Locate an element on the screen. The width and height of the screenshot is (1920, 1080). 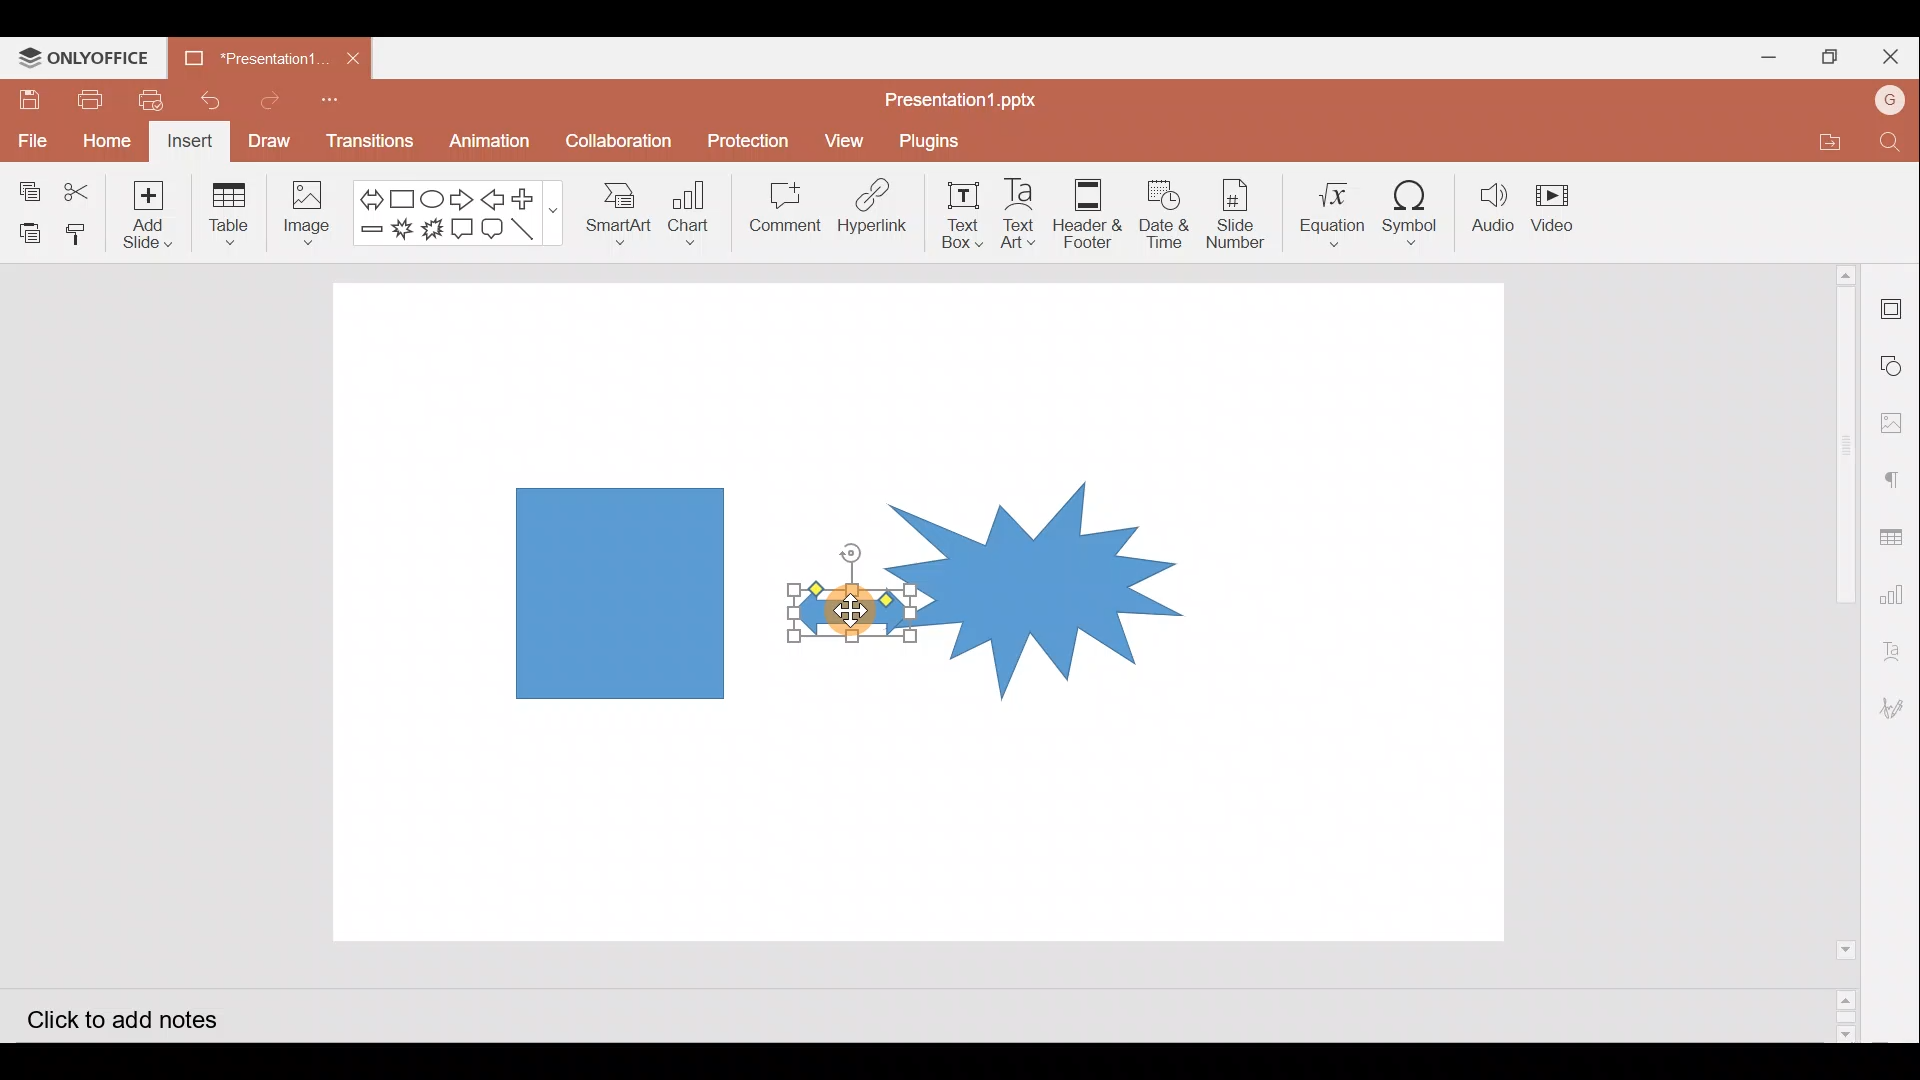
Table is located at coordinates (227, 217).